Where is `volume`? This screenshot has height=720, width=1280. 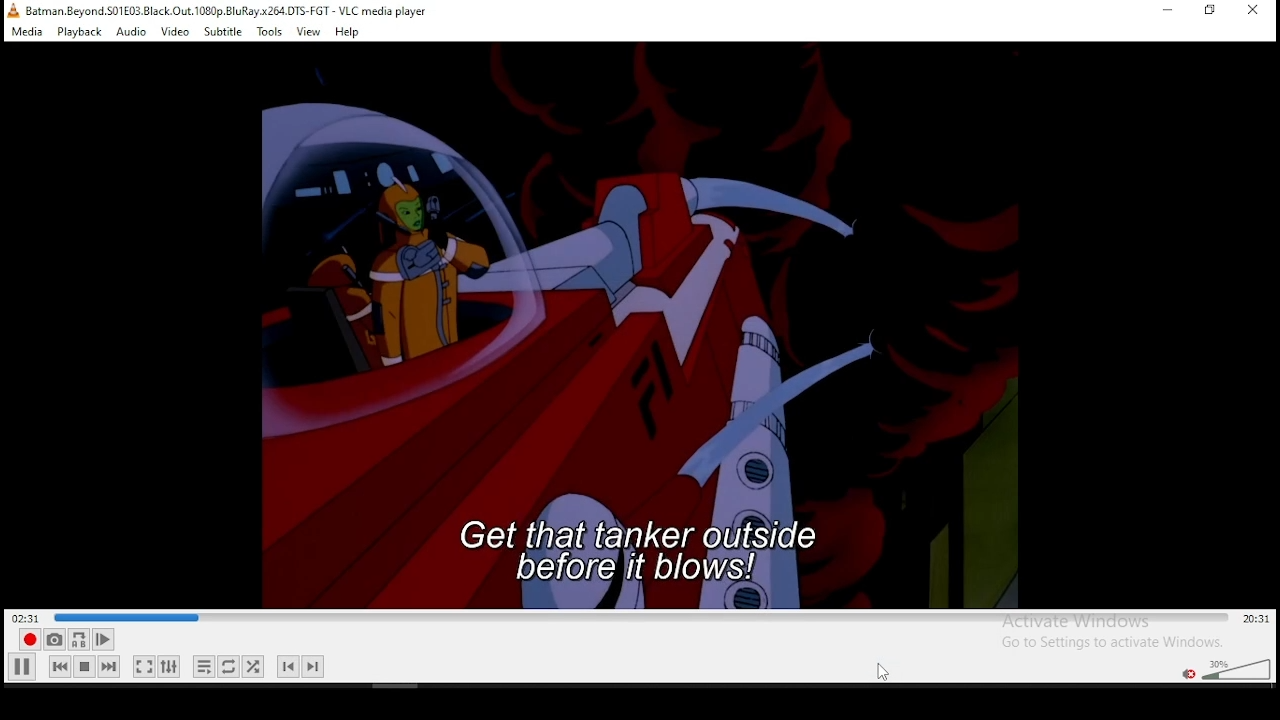
volume is located at coordinates (1238, 667).